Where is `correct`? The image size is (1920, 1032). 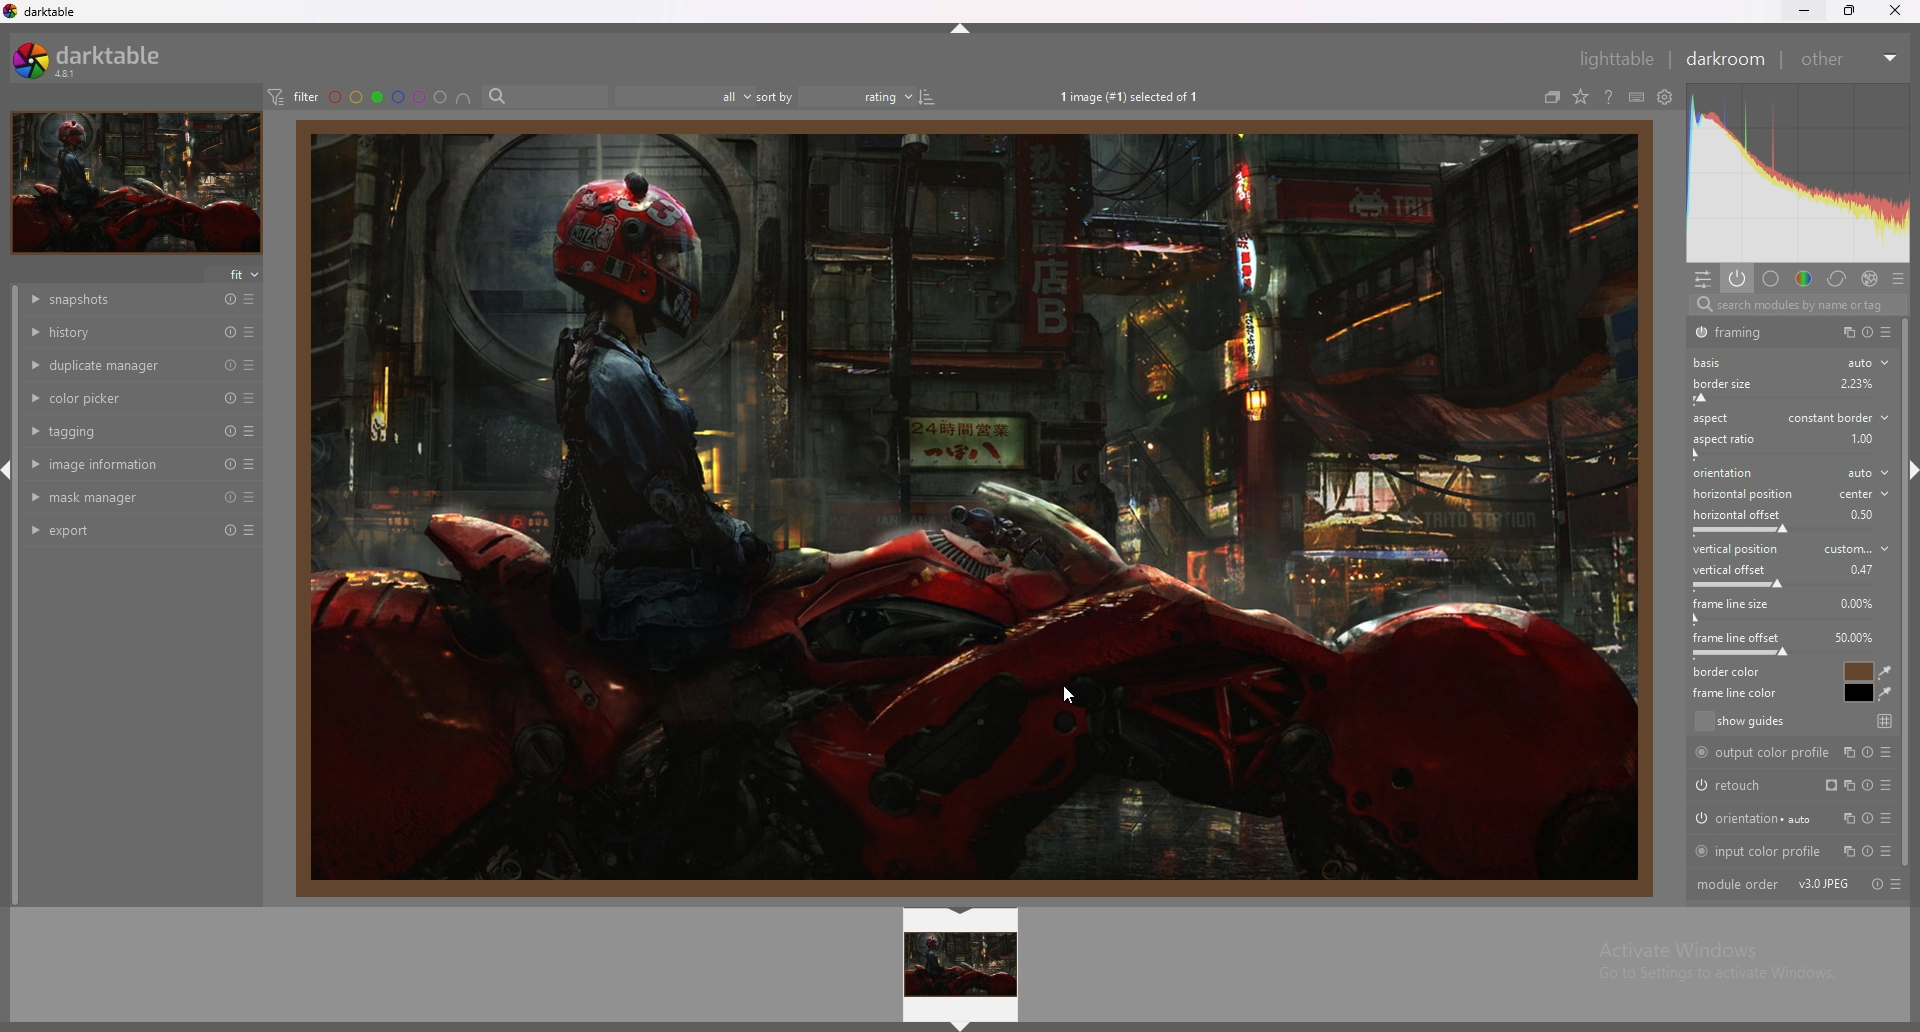
correct is located at coordinates (1835, 279).